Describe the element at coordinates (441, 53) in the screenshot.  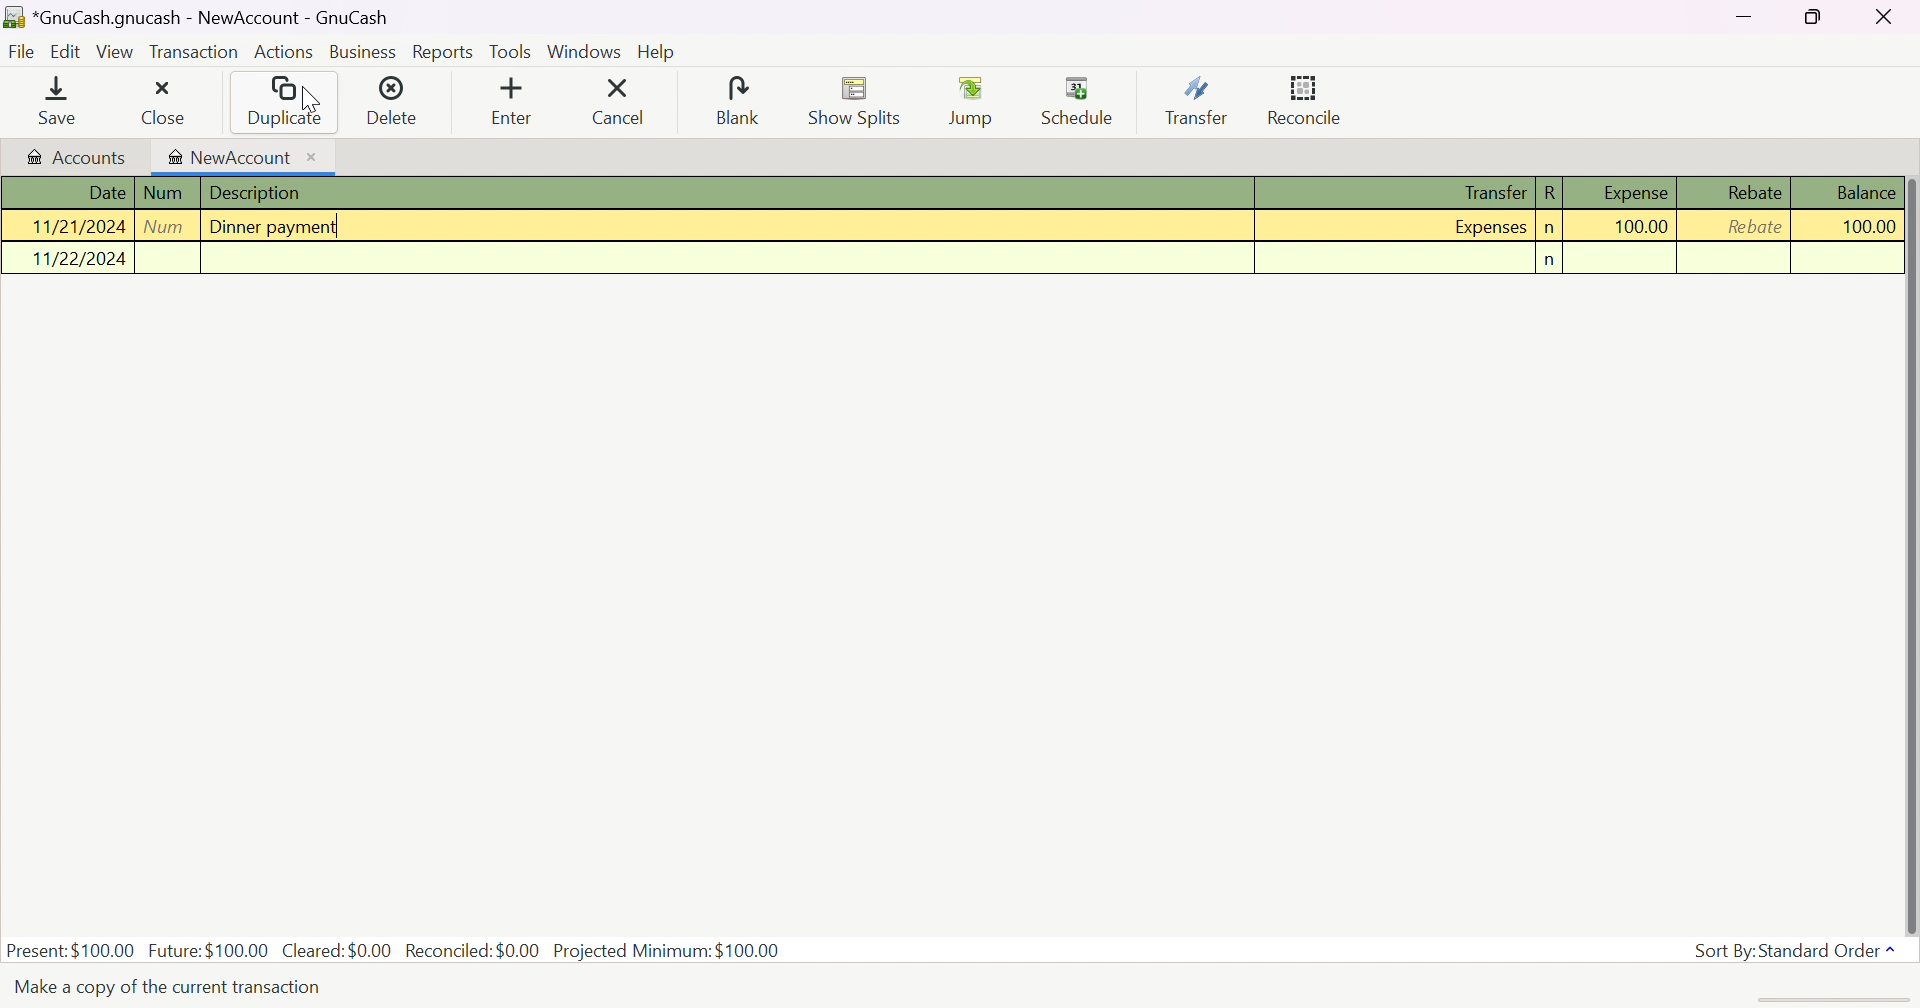
I see `Reports` at that location.